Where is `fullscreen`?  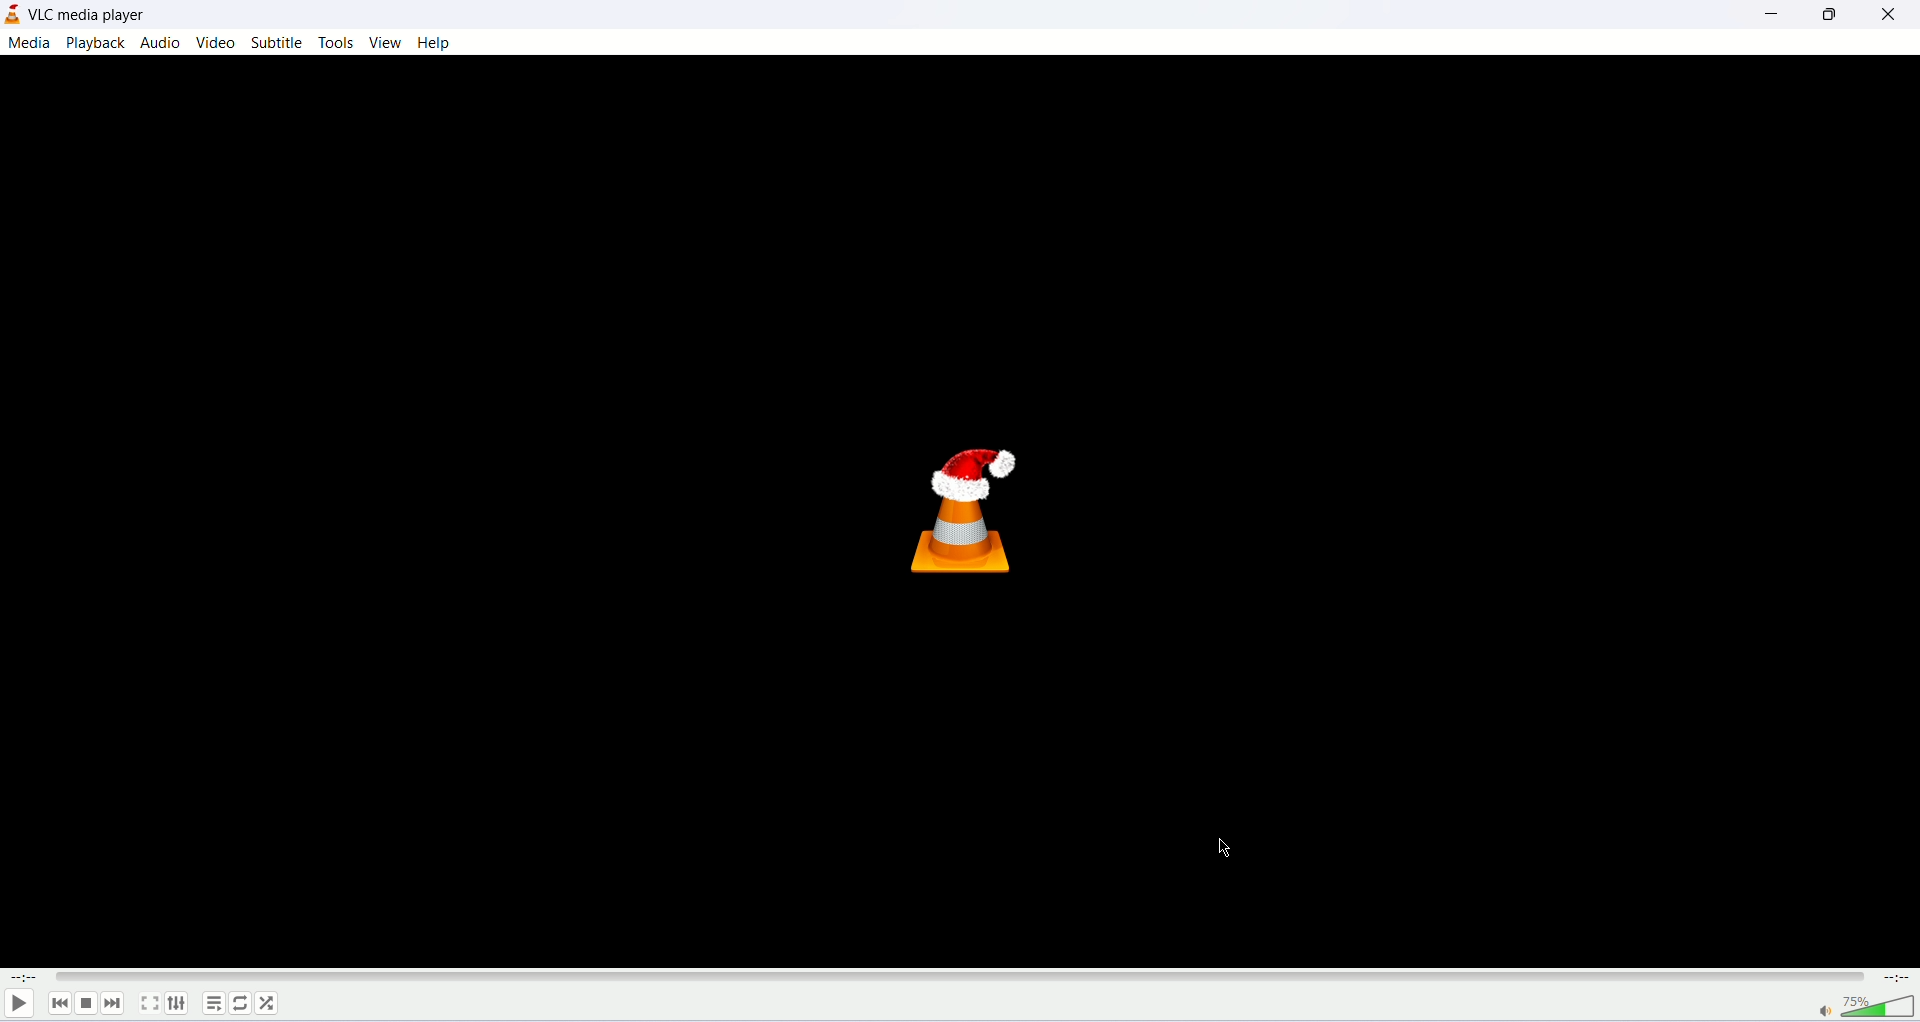 fullscreen is located at coordinates (149, 1005).